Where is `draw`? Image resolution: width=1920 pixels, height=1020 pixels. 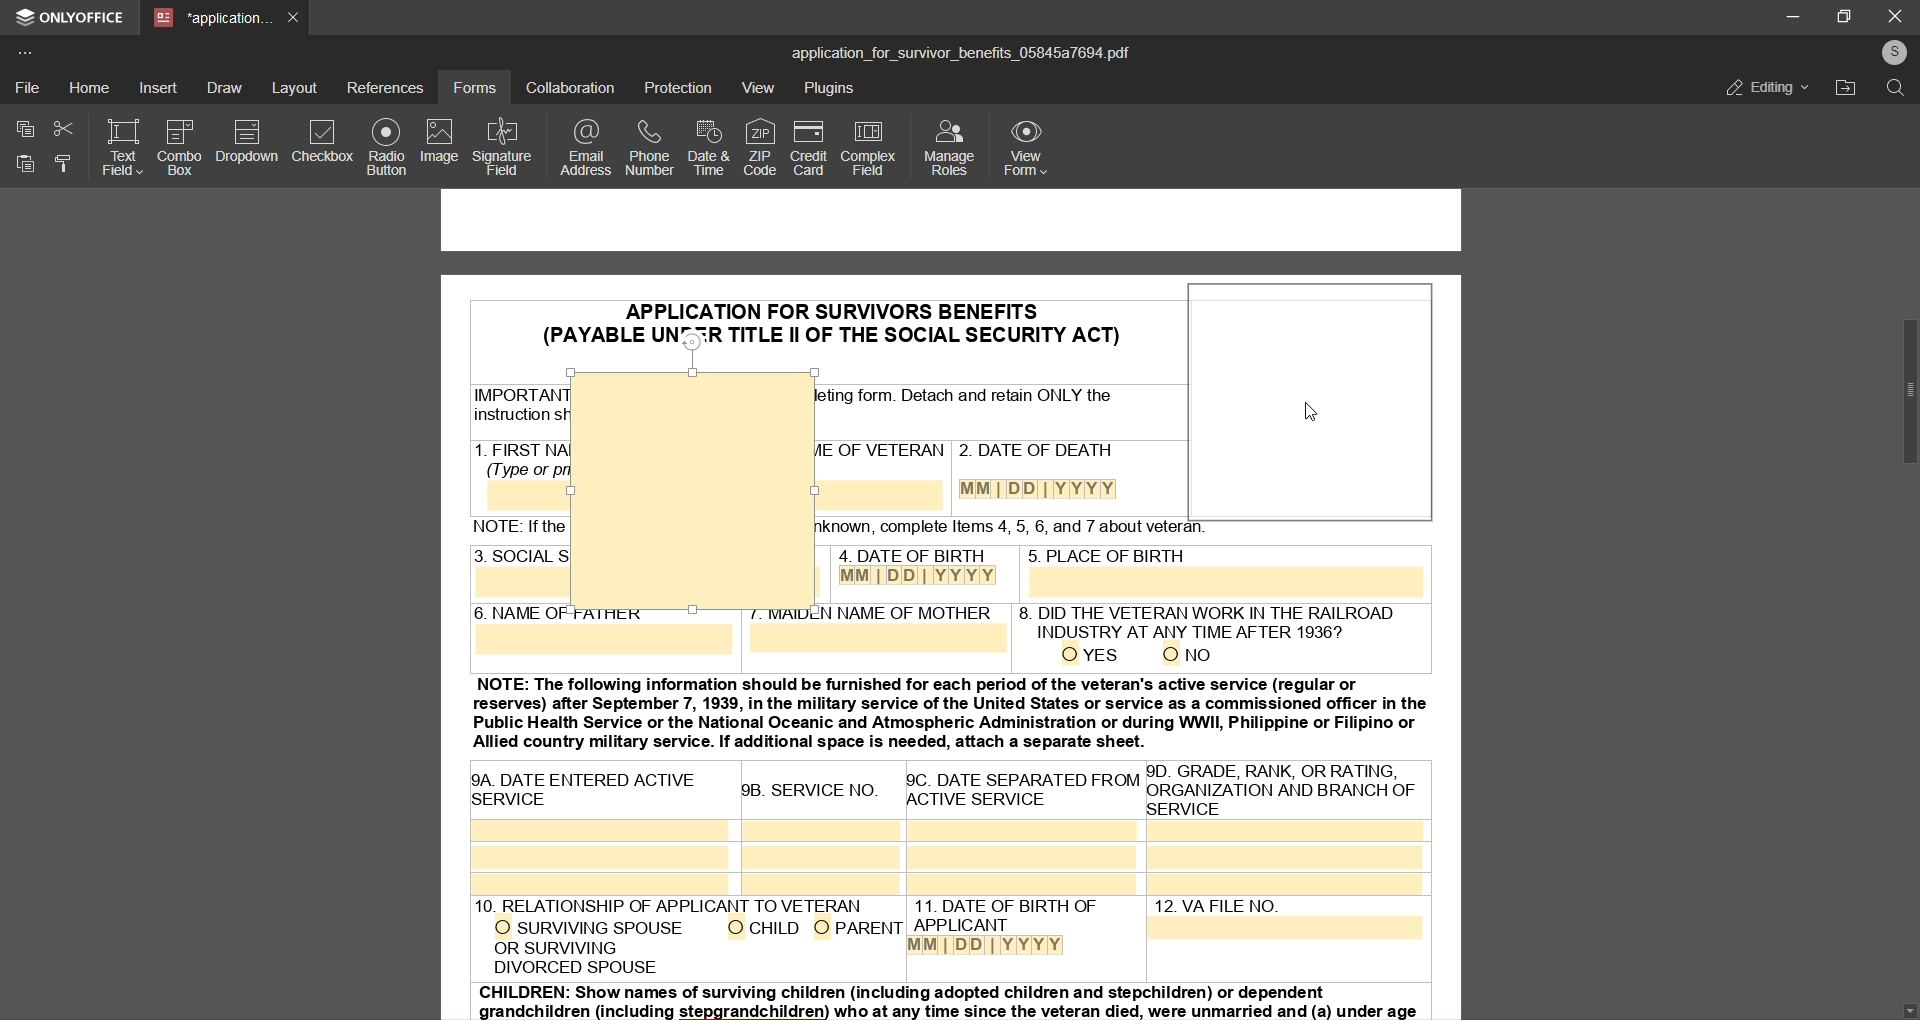
draw is located at coordinates (224, 87).